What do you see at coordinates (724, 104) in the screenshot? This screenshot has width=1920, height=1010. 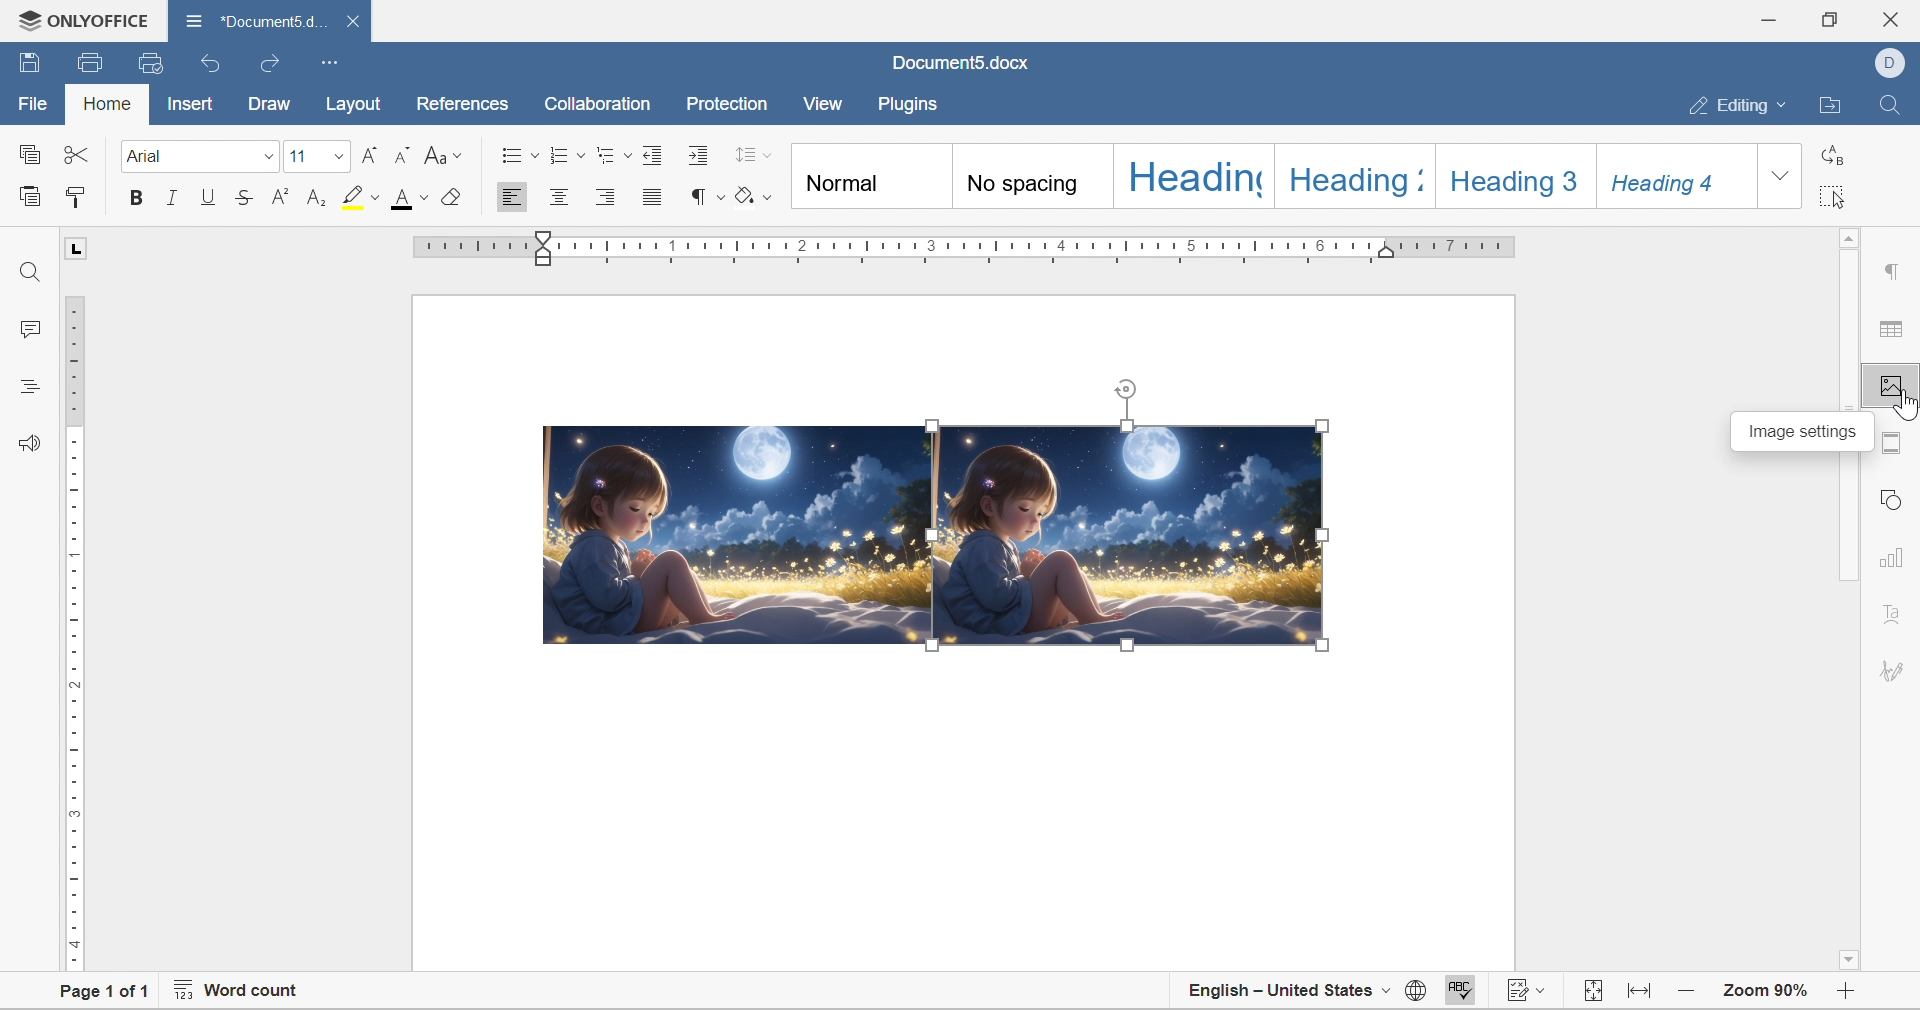 I see `protection` at bounding box center [724, 104].